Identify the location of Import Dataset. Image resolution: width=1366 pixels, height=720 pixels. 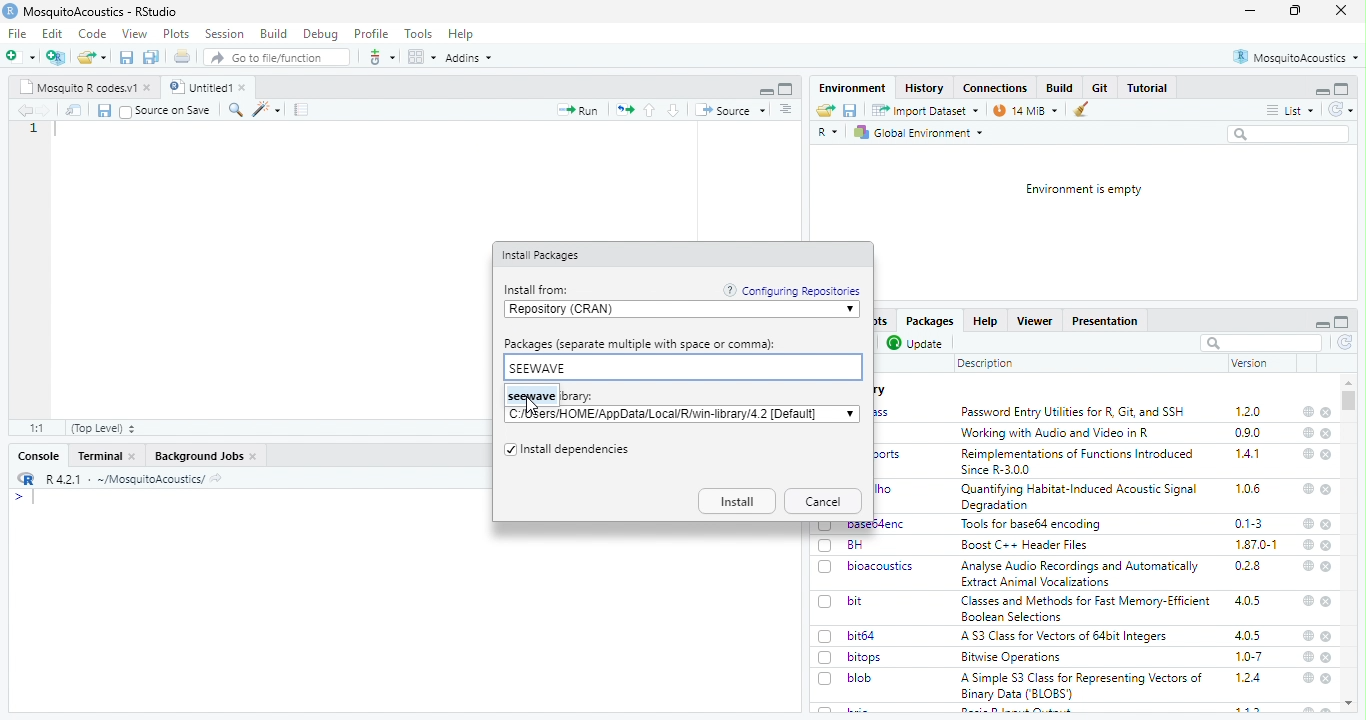
(927, 111).